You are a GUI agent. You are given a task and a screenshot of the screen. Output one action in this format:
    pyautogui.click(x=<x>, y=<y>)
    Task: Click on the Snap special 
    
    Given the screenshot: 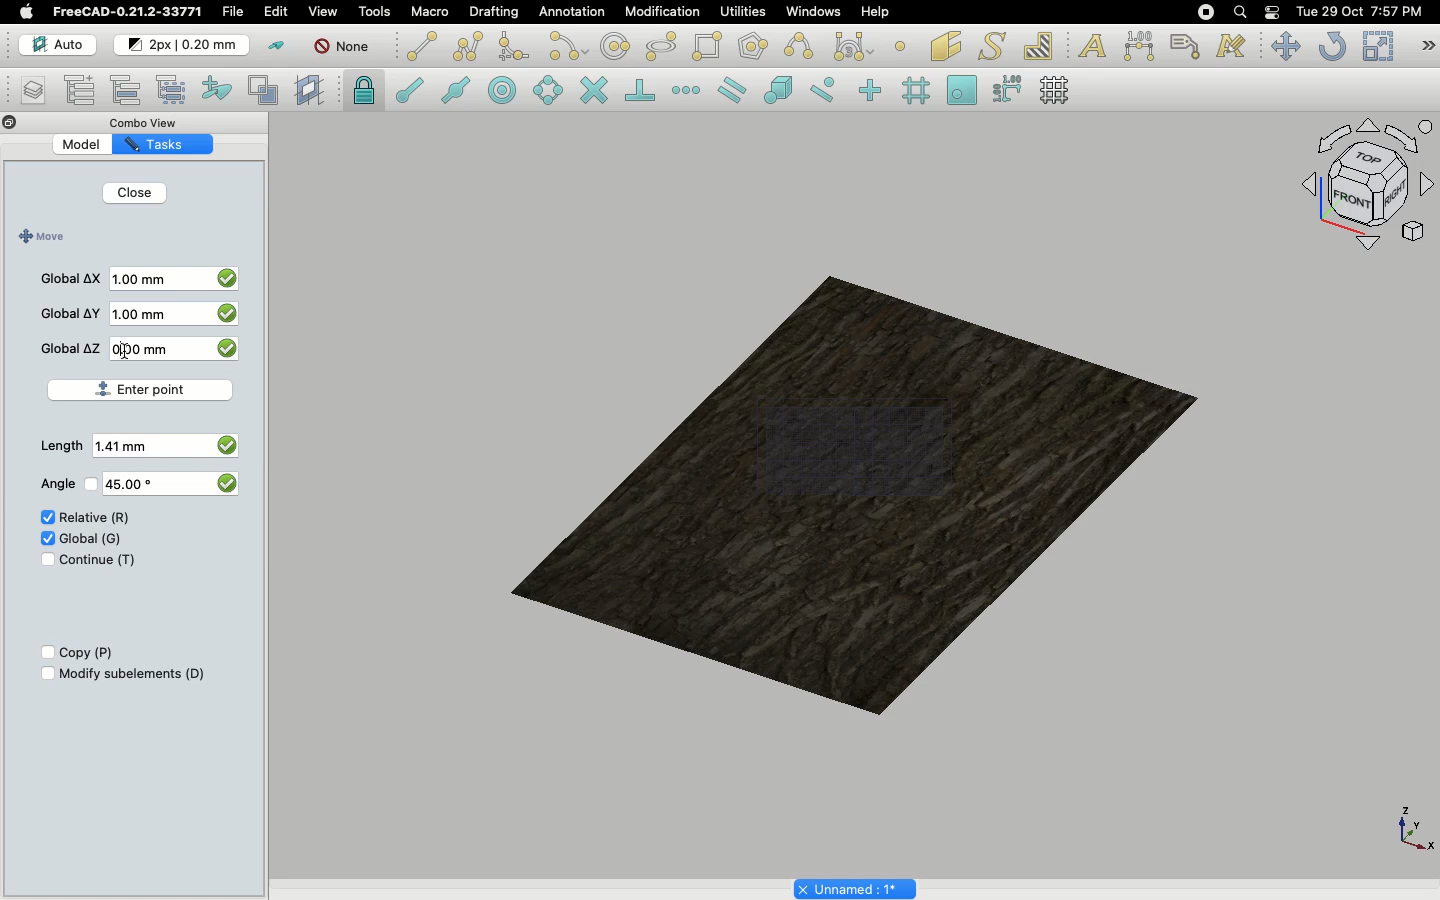 What is the action you would take?
    pyautogui.click(x=782, y=92)
    